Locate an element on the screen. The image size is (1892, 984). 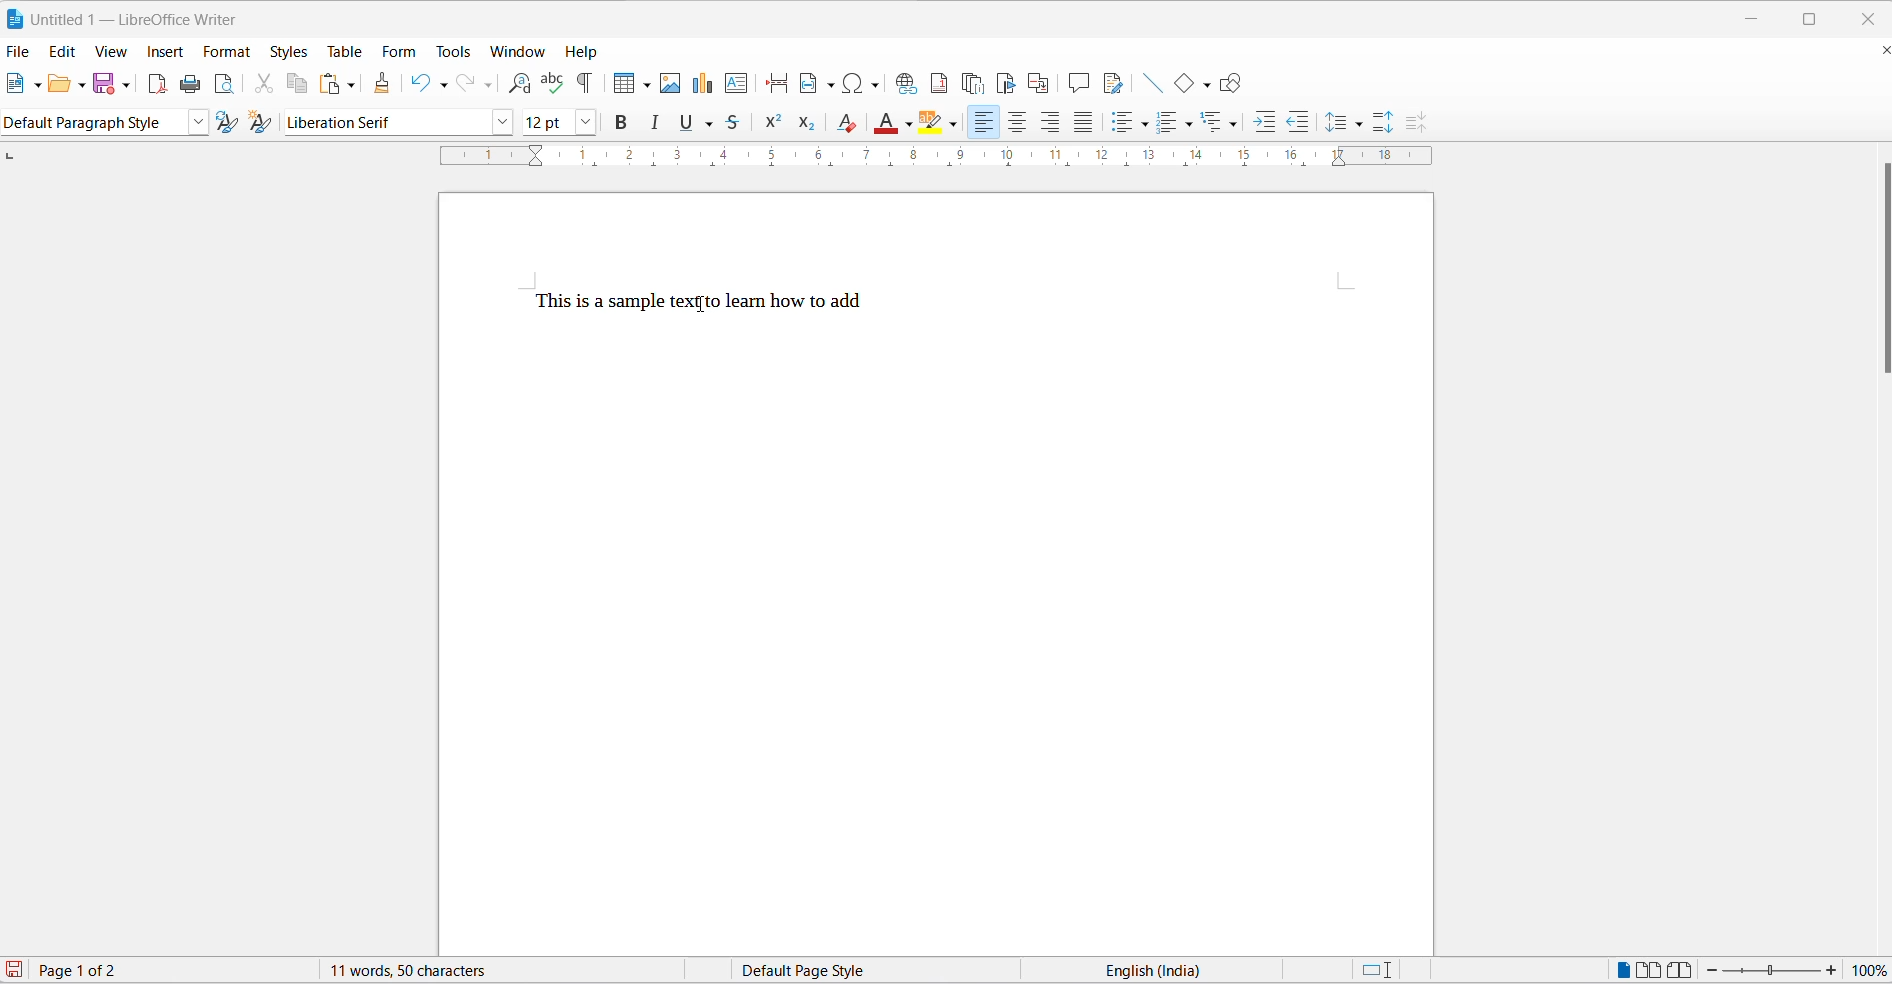
cut is located at coordinates (269, 84).